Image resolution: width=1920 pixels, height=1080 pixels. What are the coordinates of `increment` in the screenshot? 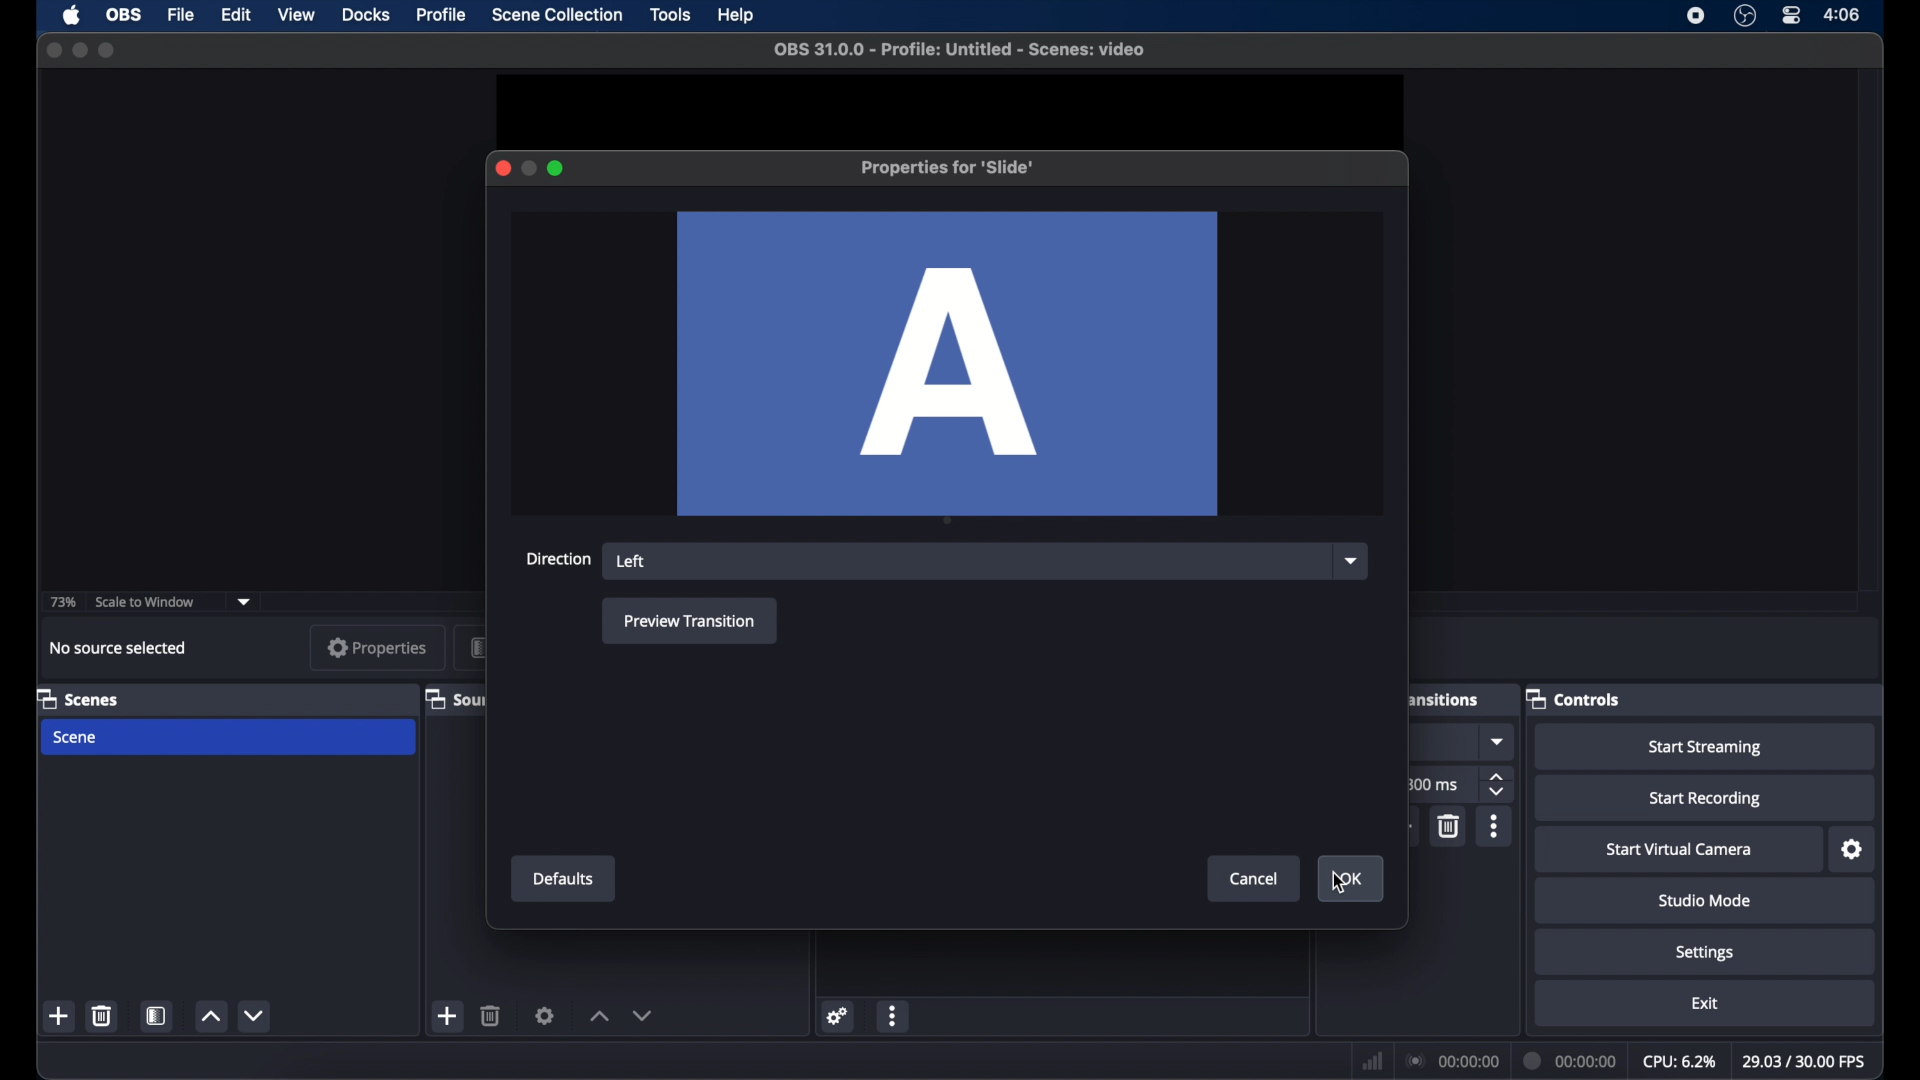 It's located at (598, 1016).